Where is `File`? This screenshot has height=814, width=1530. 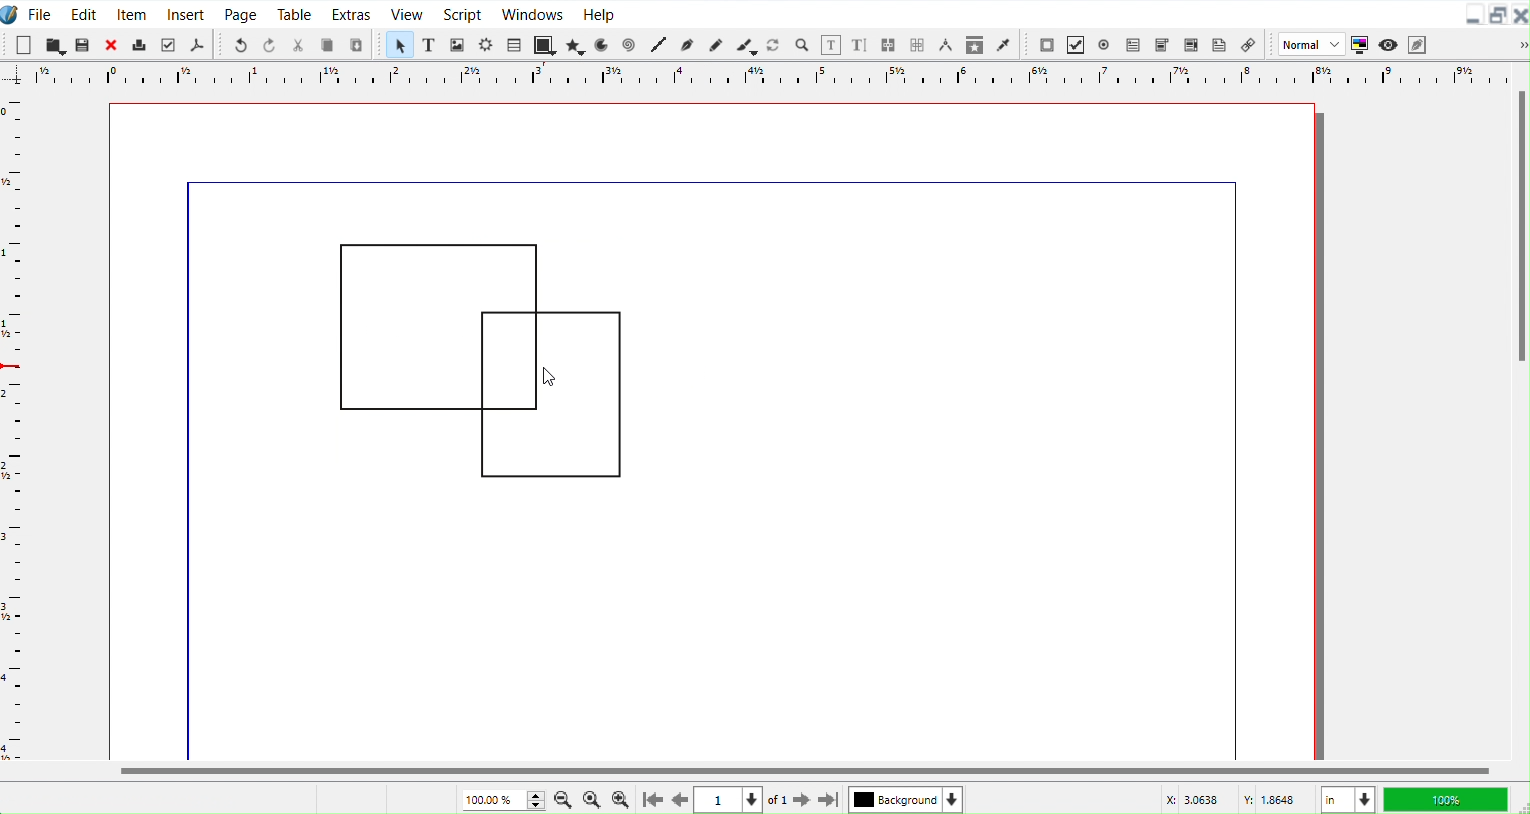 File is located at coordinates (43, 13).